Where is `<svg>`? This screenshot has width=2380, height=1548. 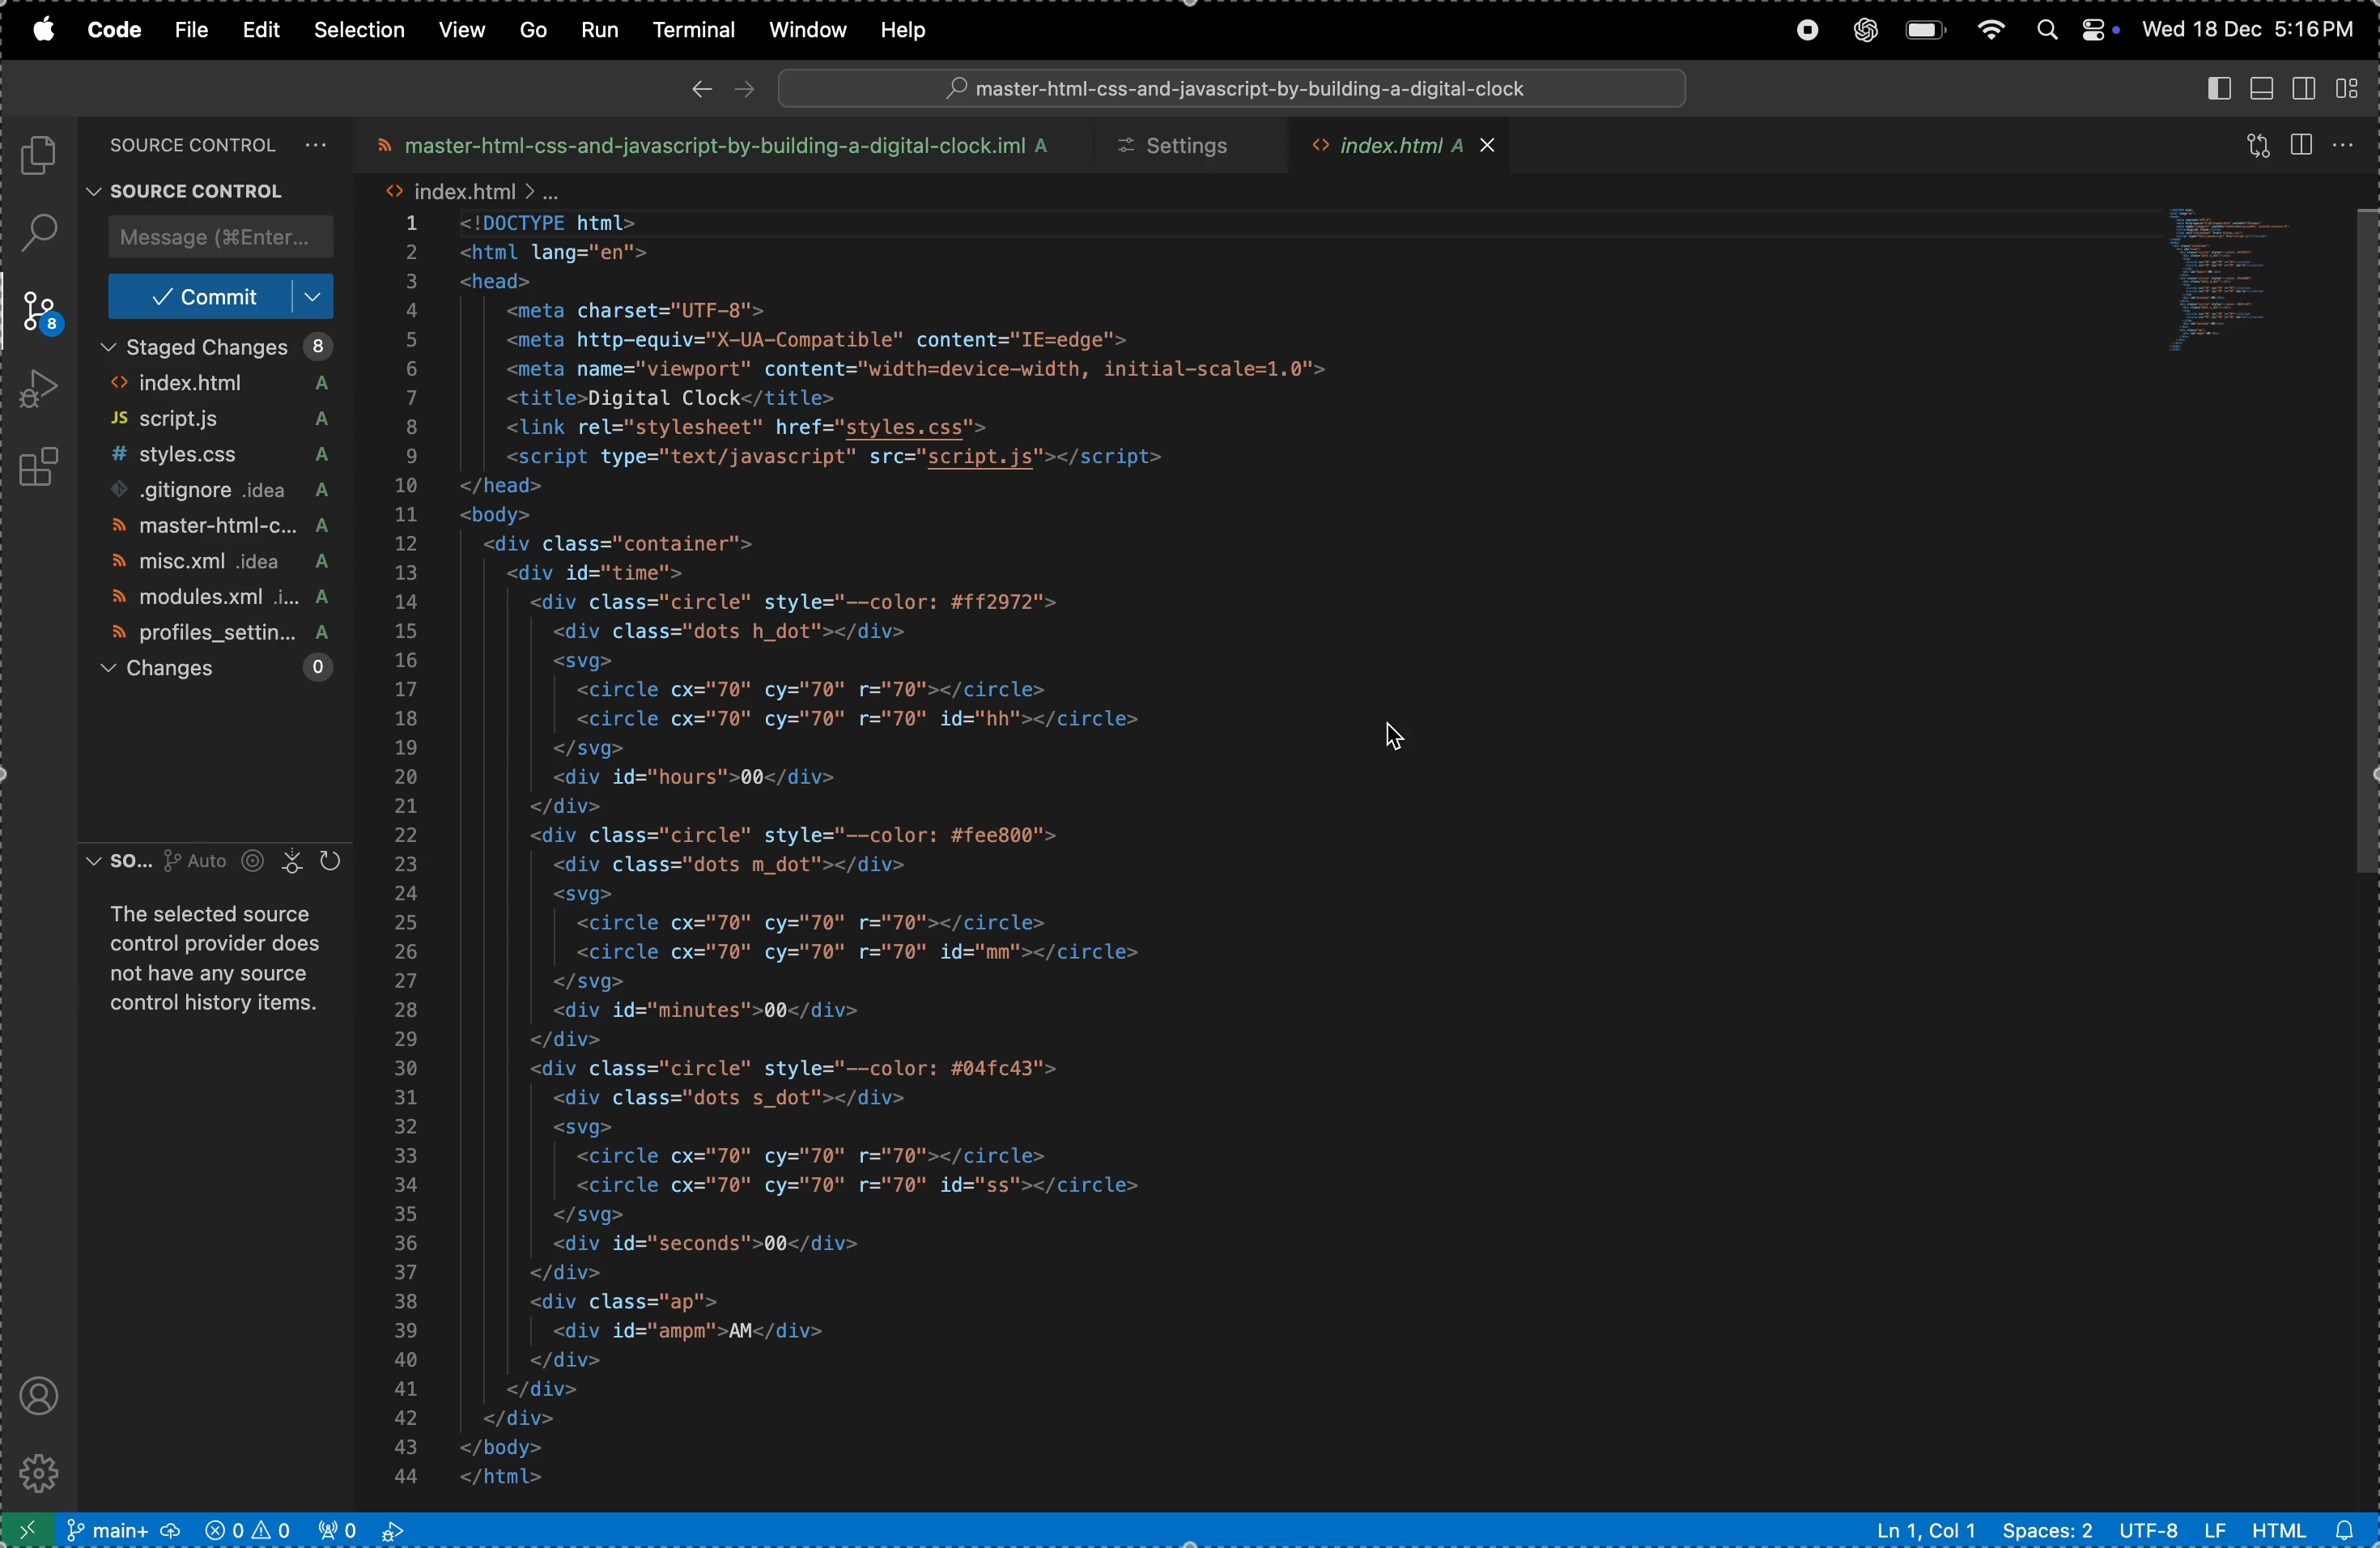
<svg> is located at coordinates (627, 1130).